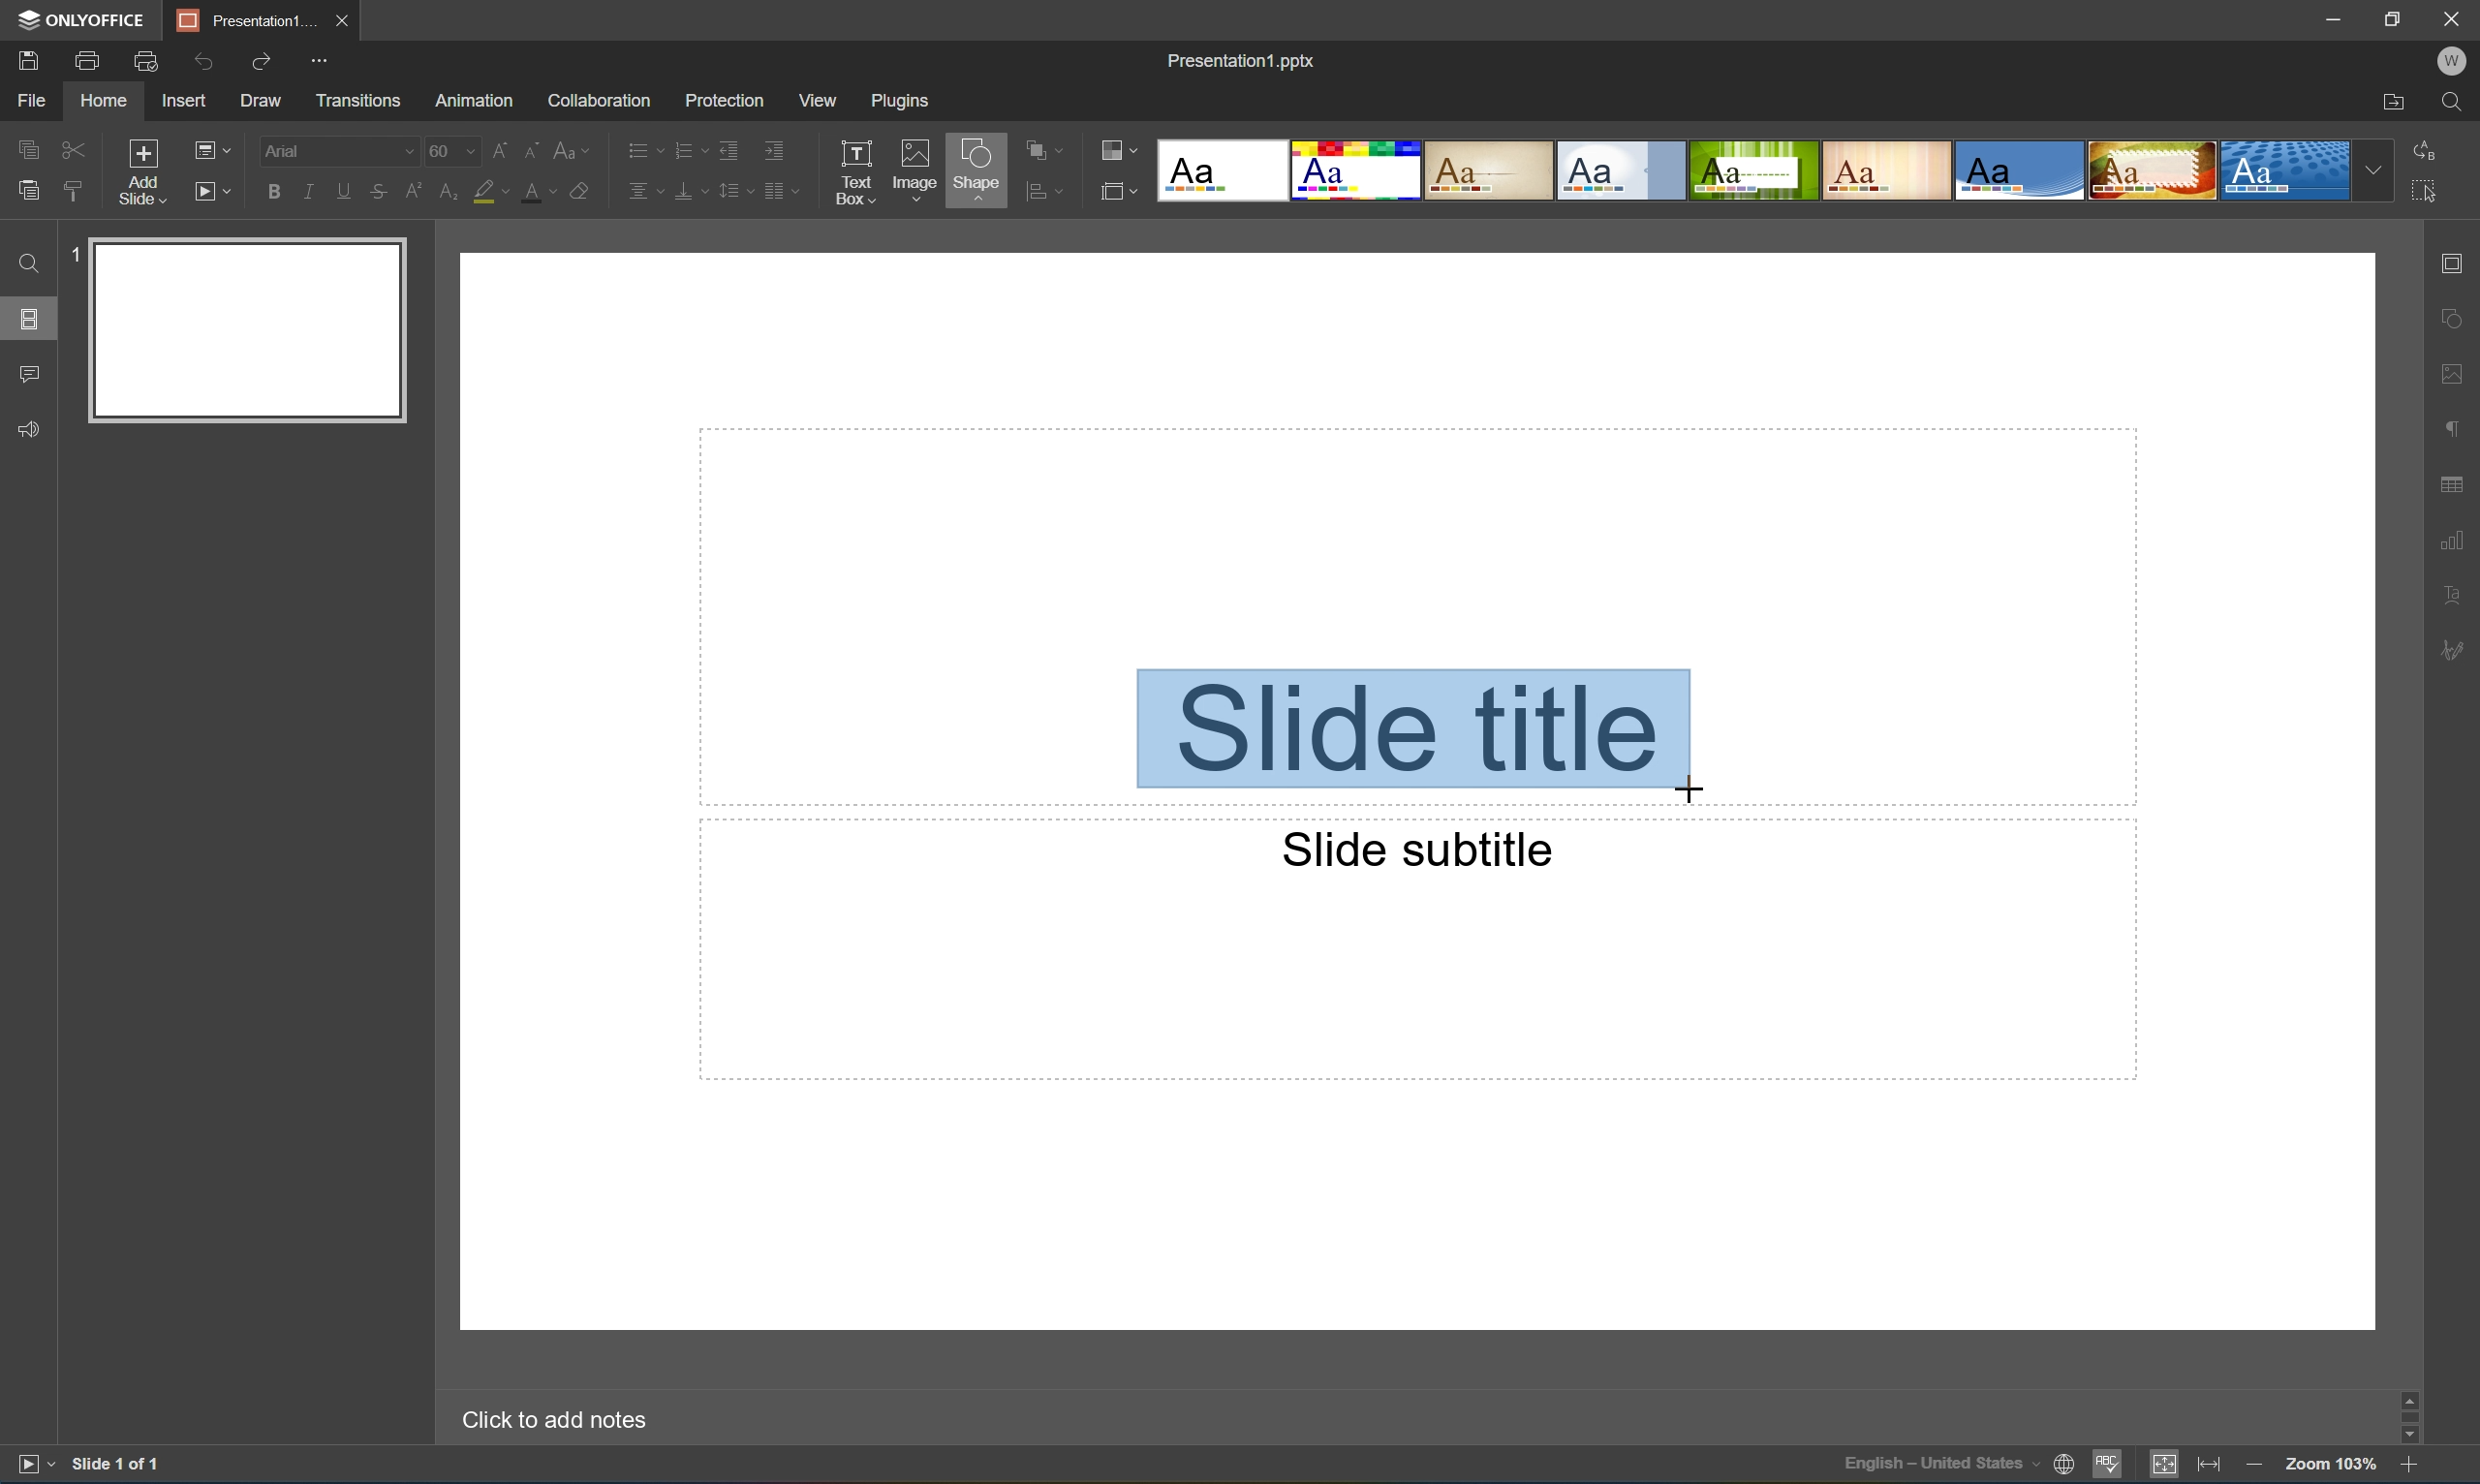  Describe the element at coordinates (146, 60) in the screenshot. I see `Quick print` at that location.